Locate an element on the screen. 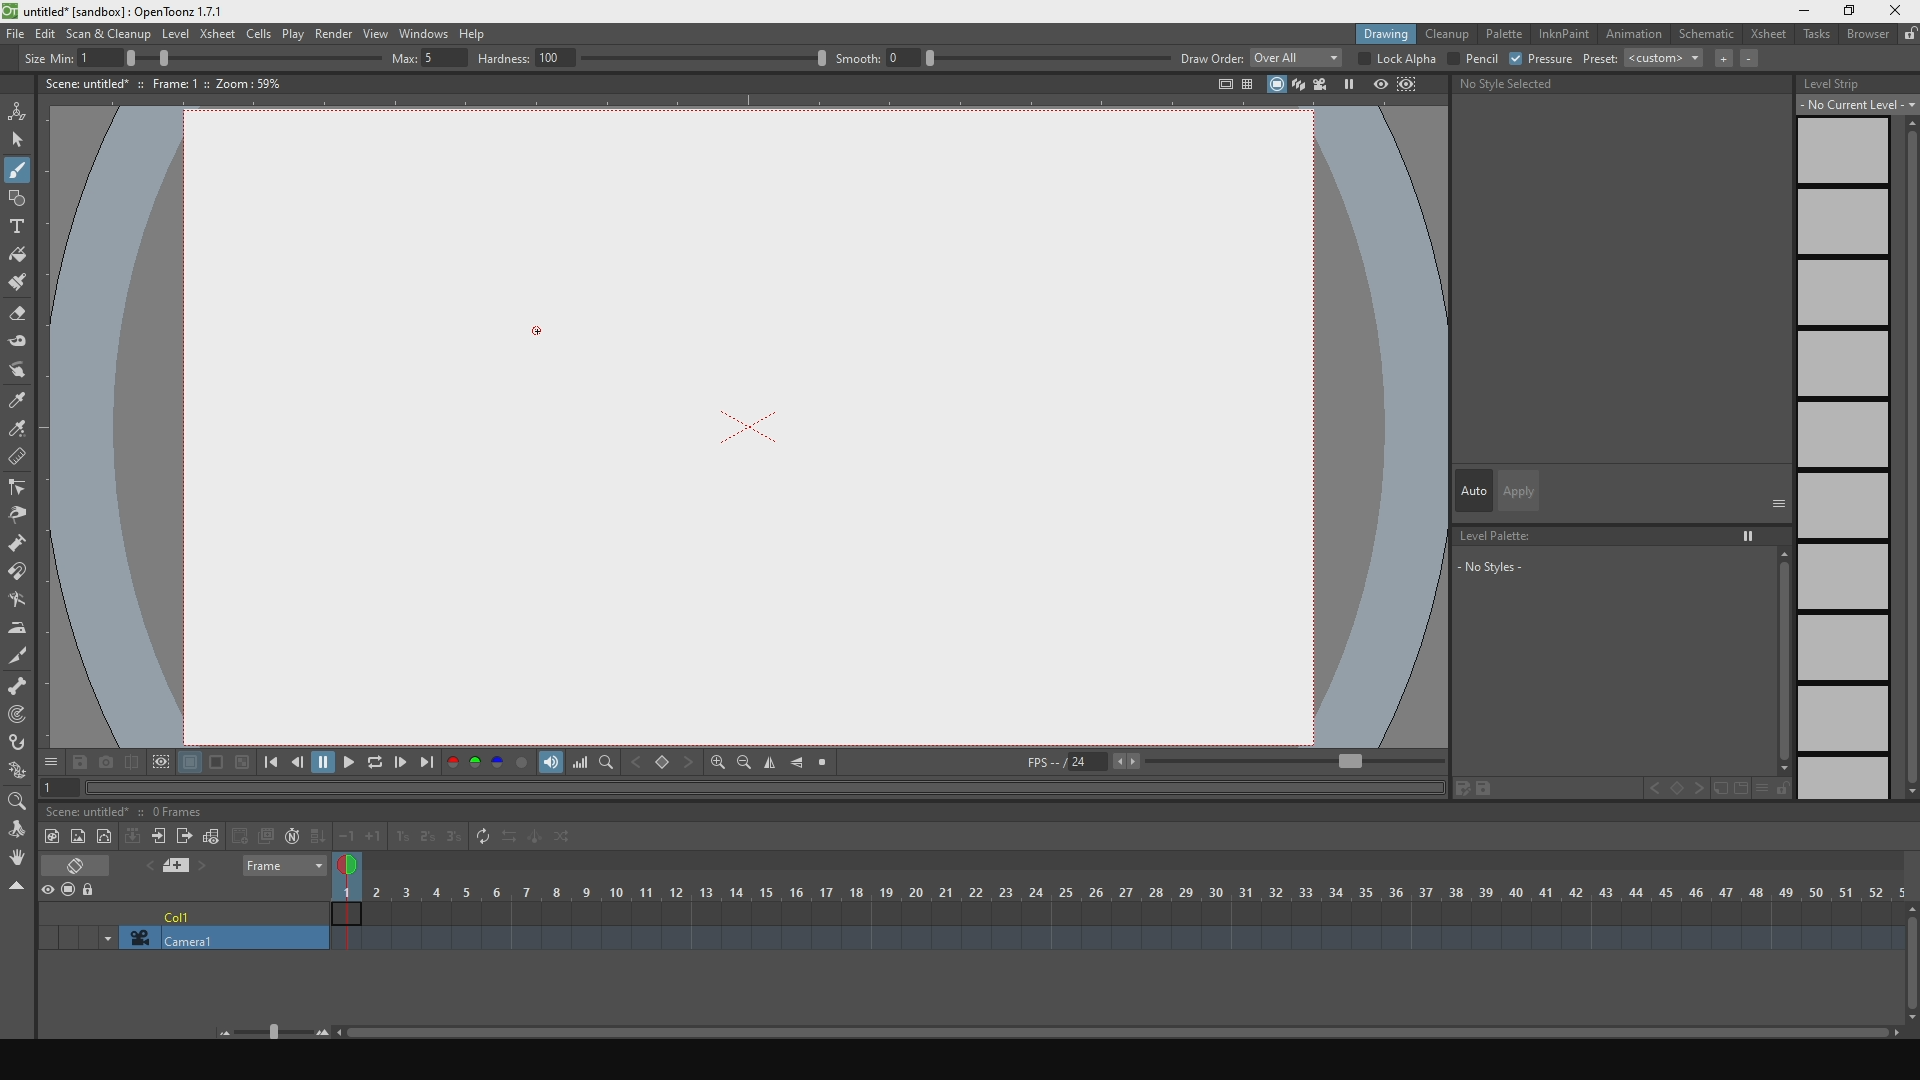  go backwards is located at coordinates (295, 763).